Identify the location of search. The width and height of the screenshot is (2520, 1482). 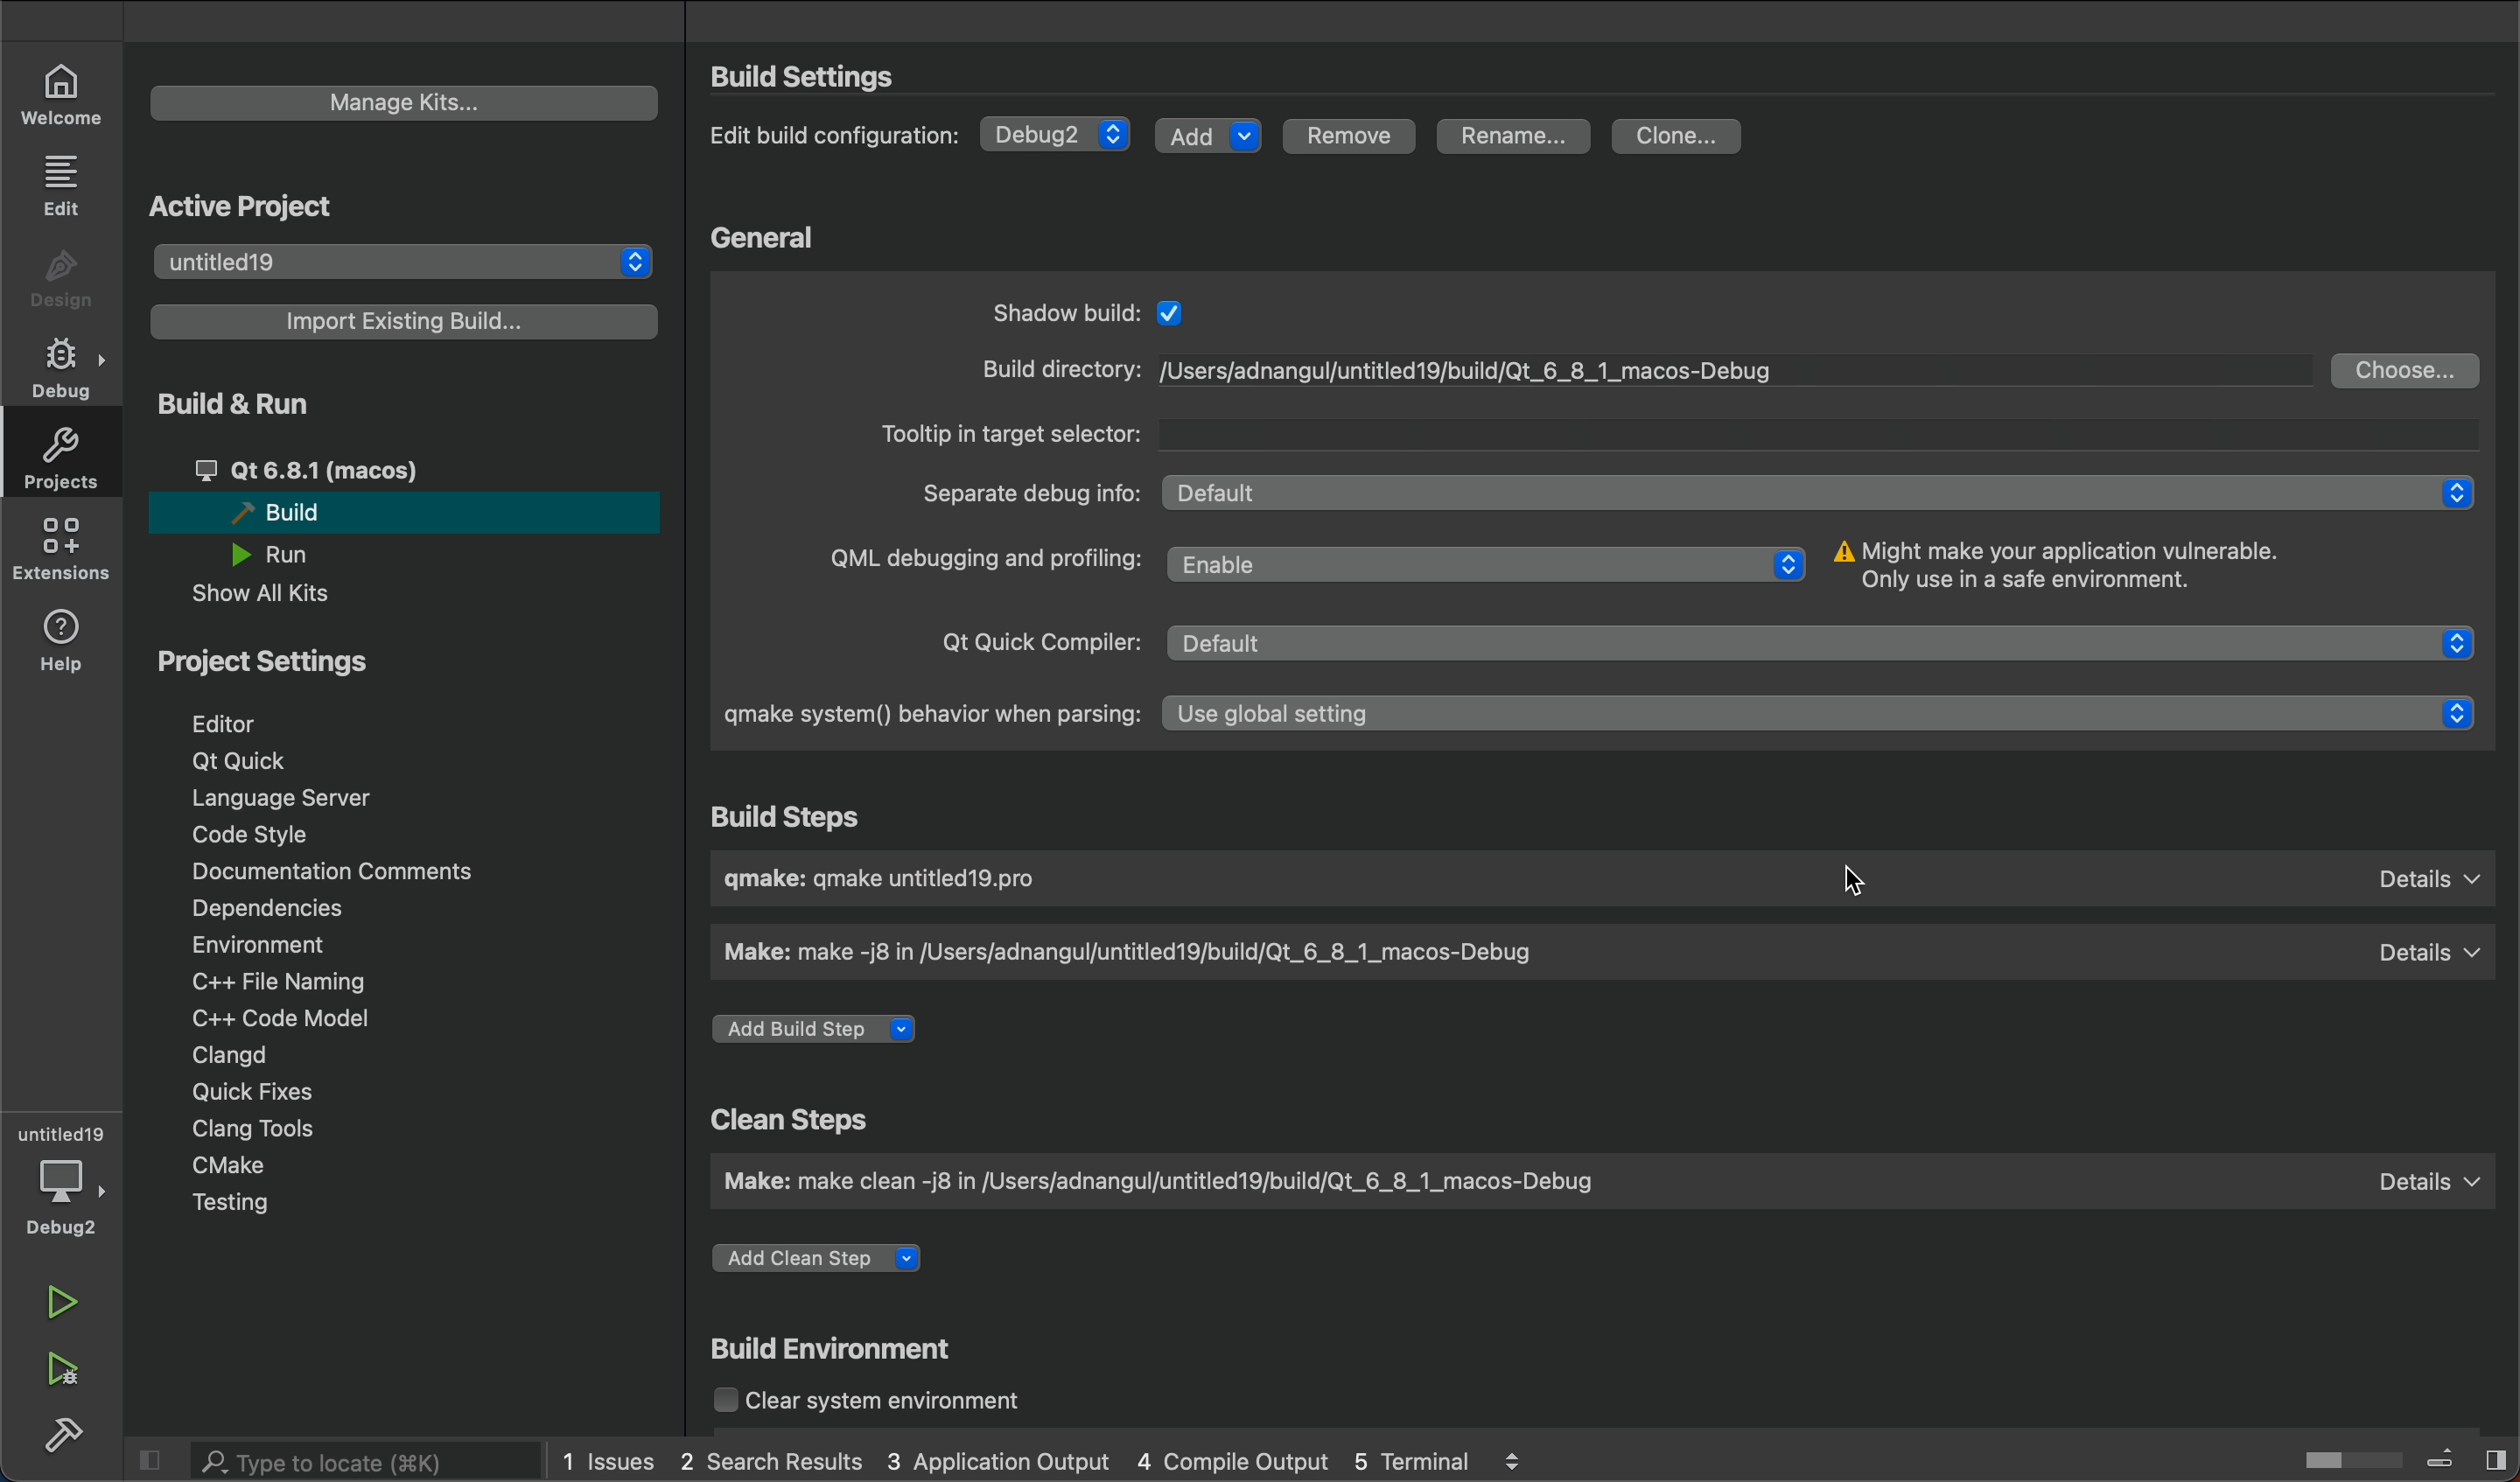
(344, 1461).